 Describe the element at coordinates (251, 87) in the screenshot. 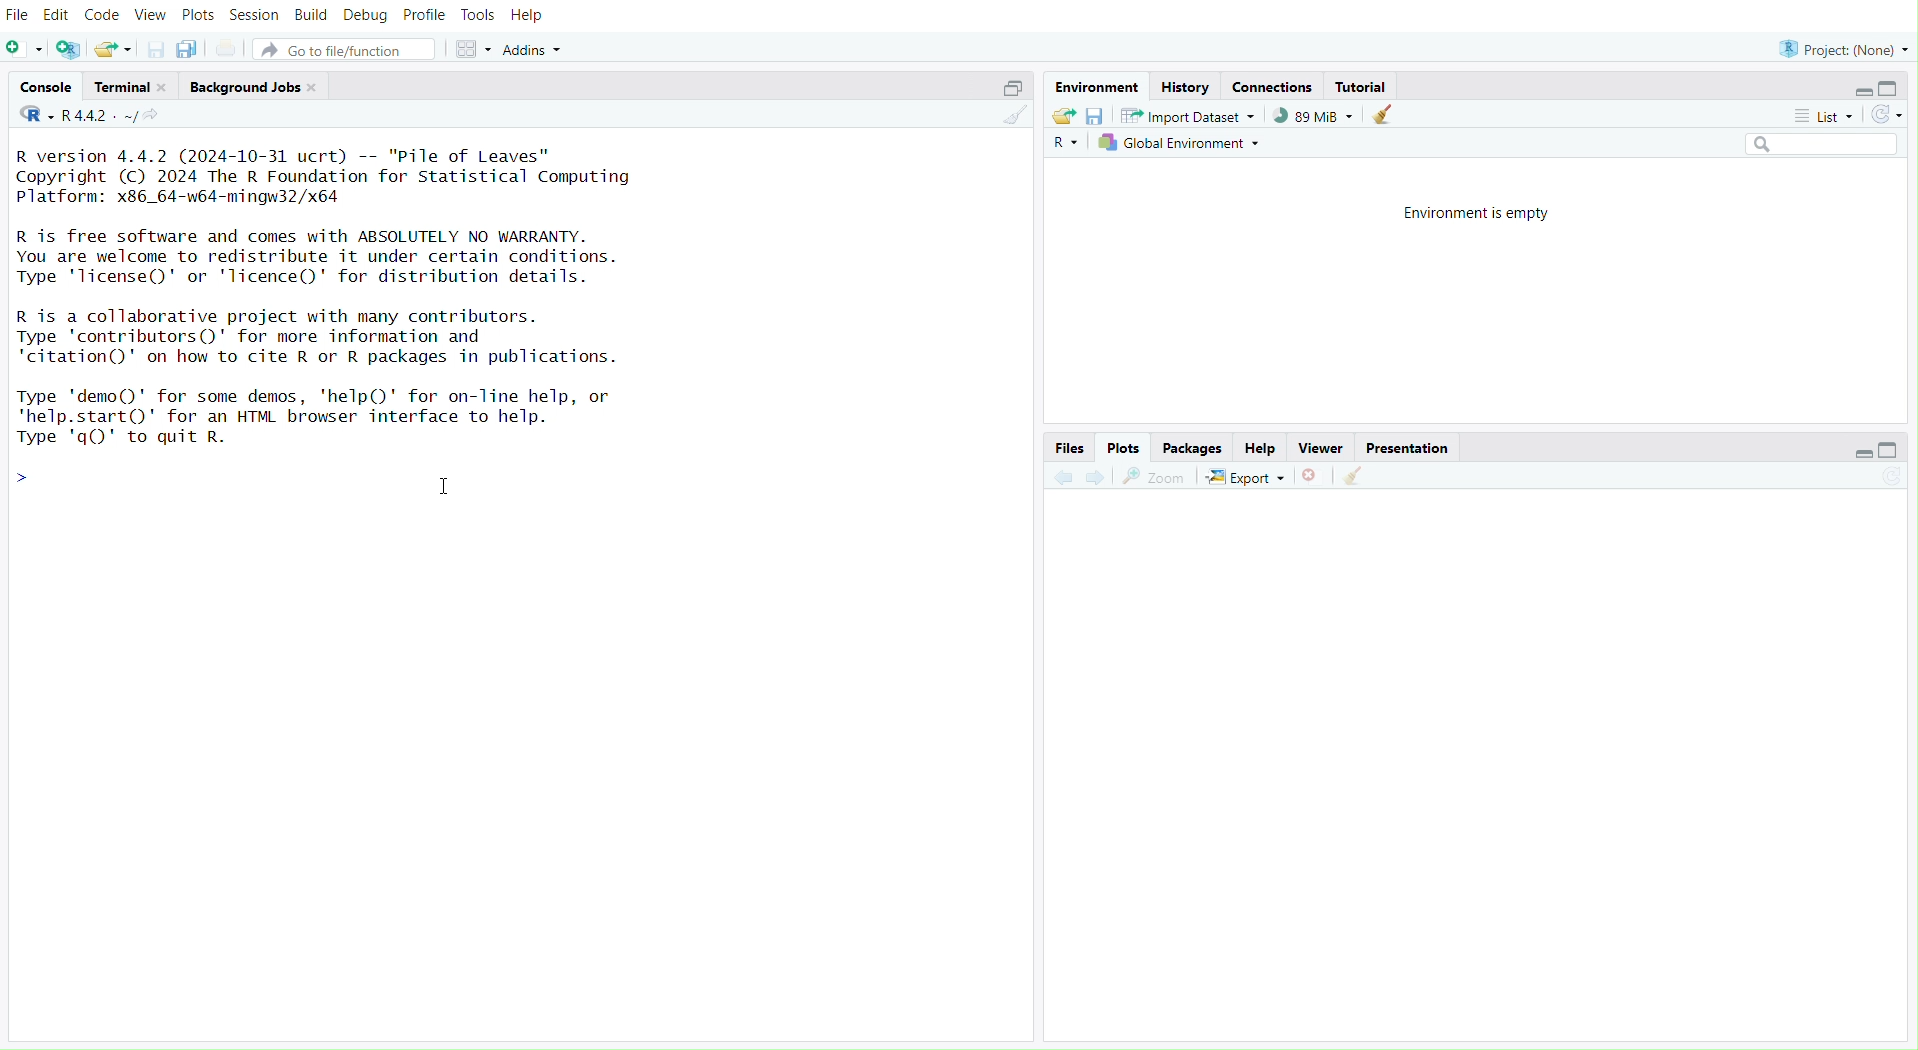

I see `Background Jobs` at that location.